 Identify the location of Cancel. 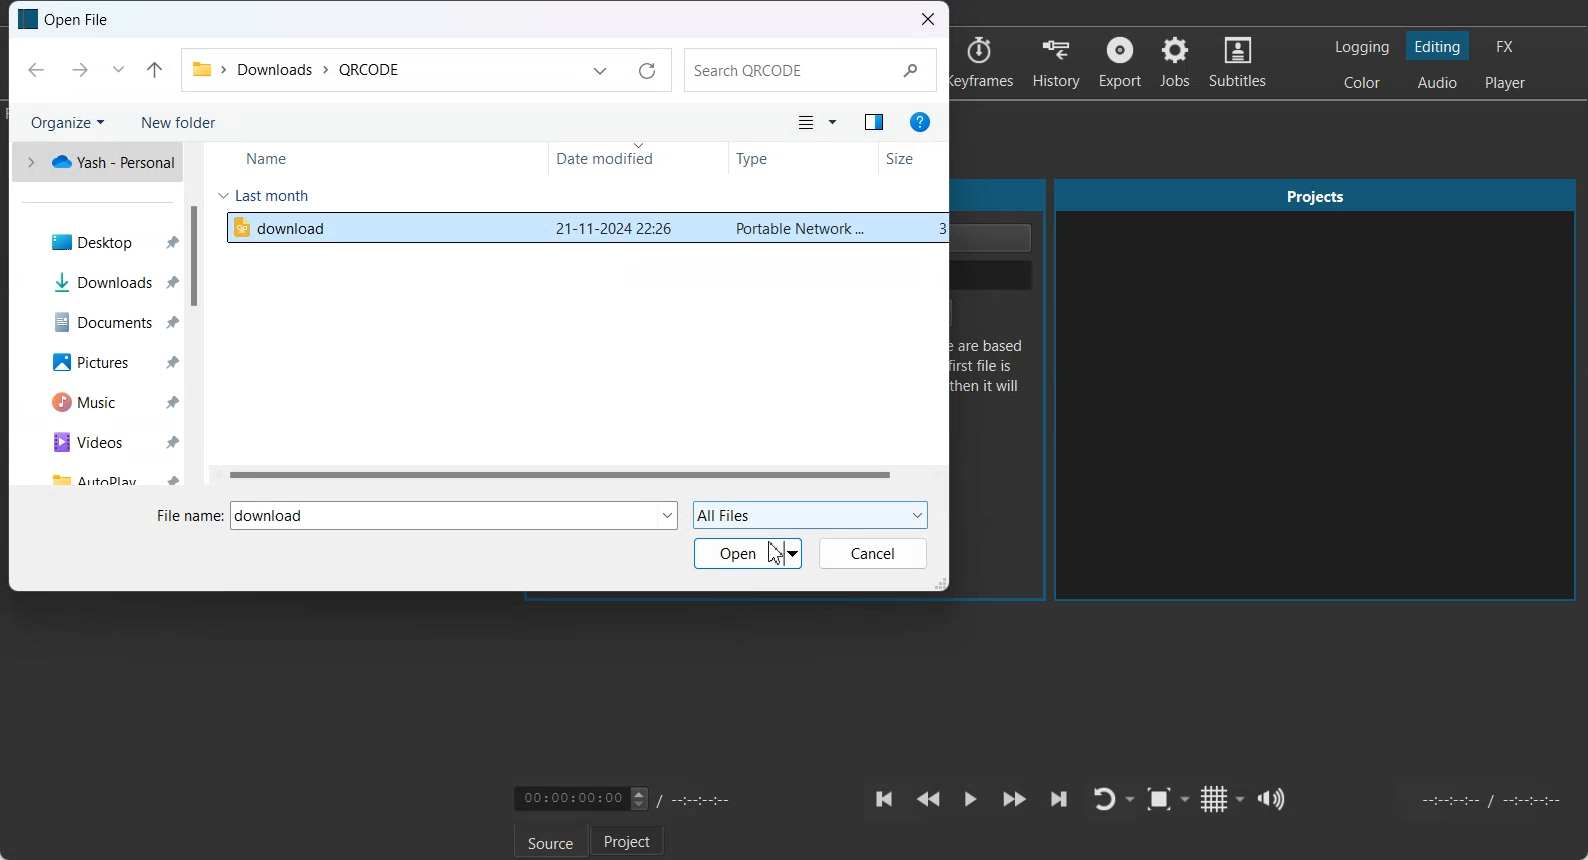
(875, 553).